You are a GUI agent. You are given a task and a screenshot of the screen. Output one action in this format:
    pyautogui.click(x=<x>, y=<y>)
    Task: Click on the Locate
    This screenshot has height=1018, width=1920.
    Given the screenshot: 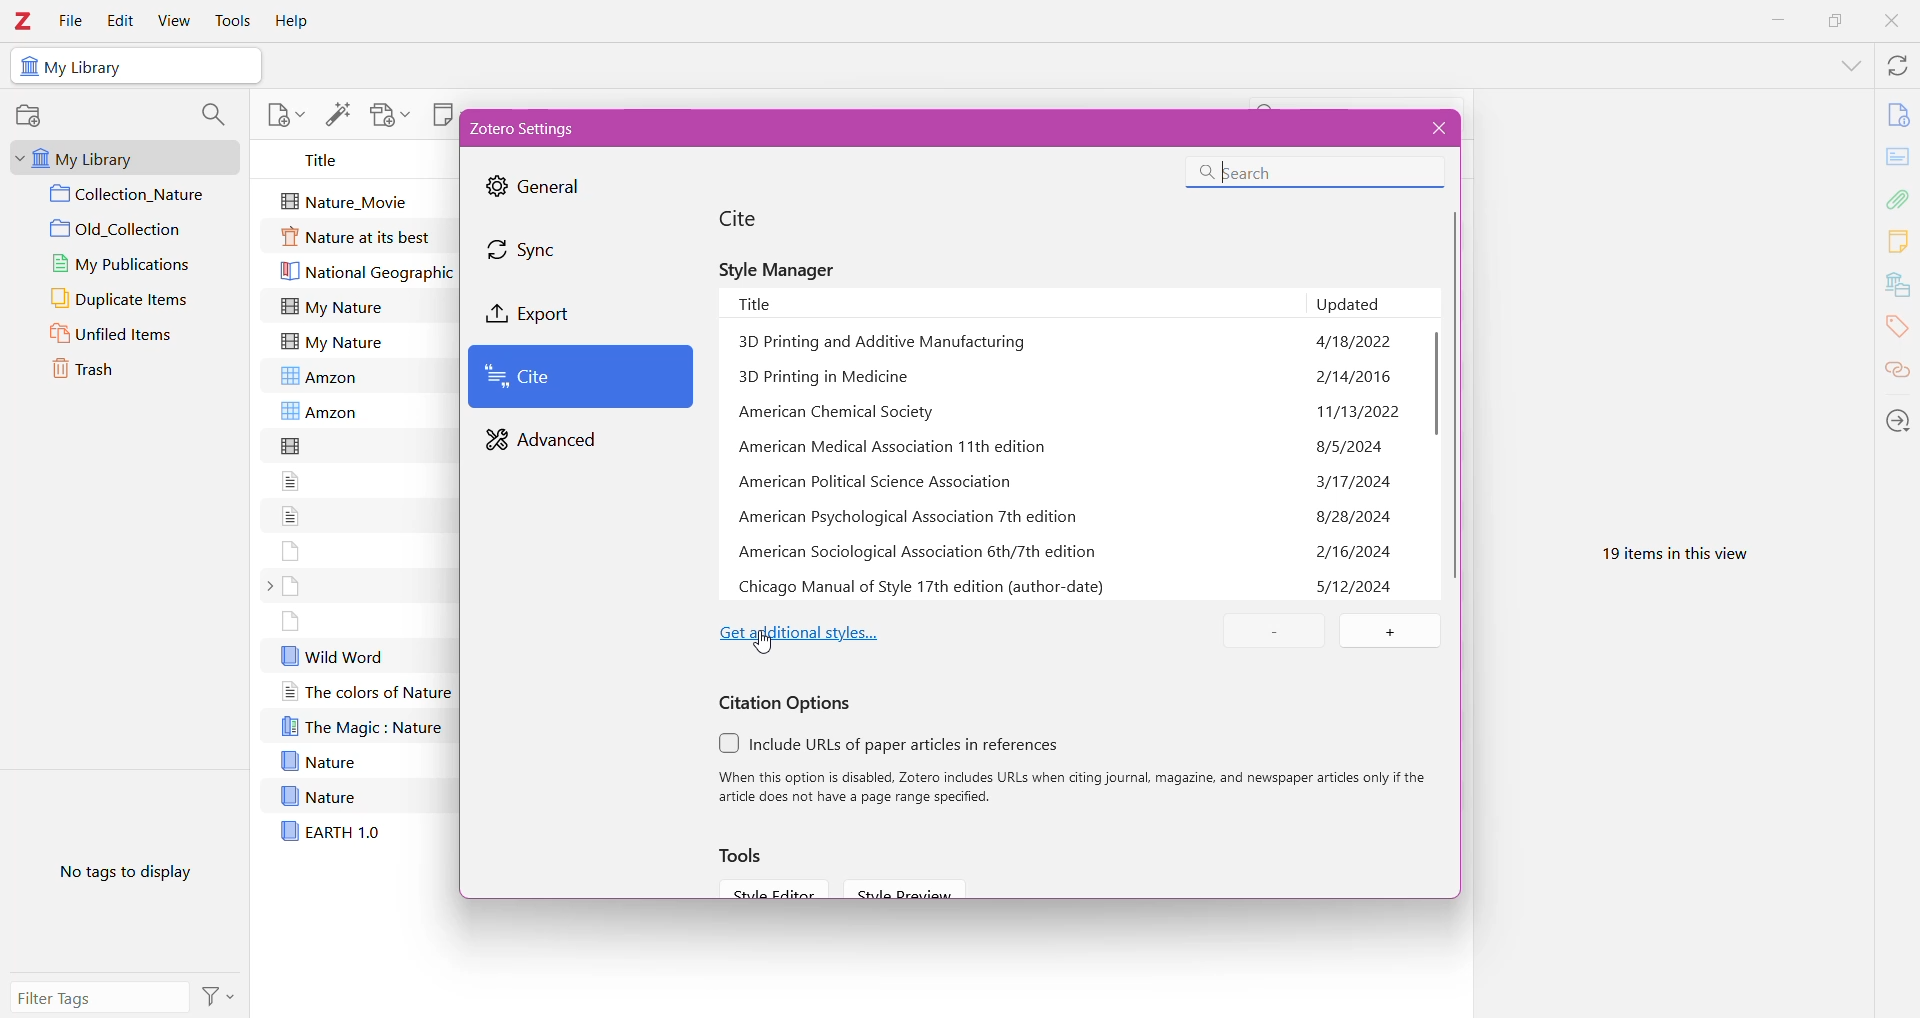 What is the action you would take?
    pyautogui.click(x=1897, y=419)
    